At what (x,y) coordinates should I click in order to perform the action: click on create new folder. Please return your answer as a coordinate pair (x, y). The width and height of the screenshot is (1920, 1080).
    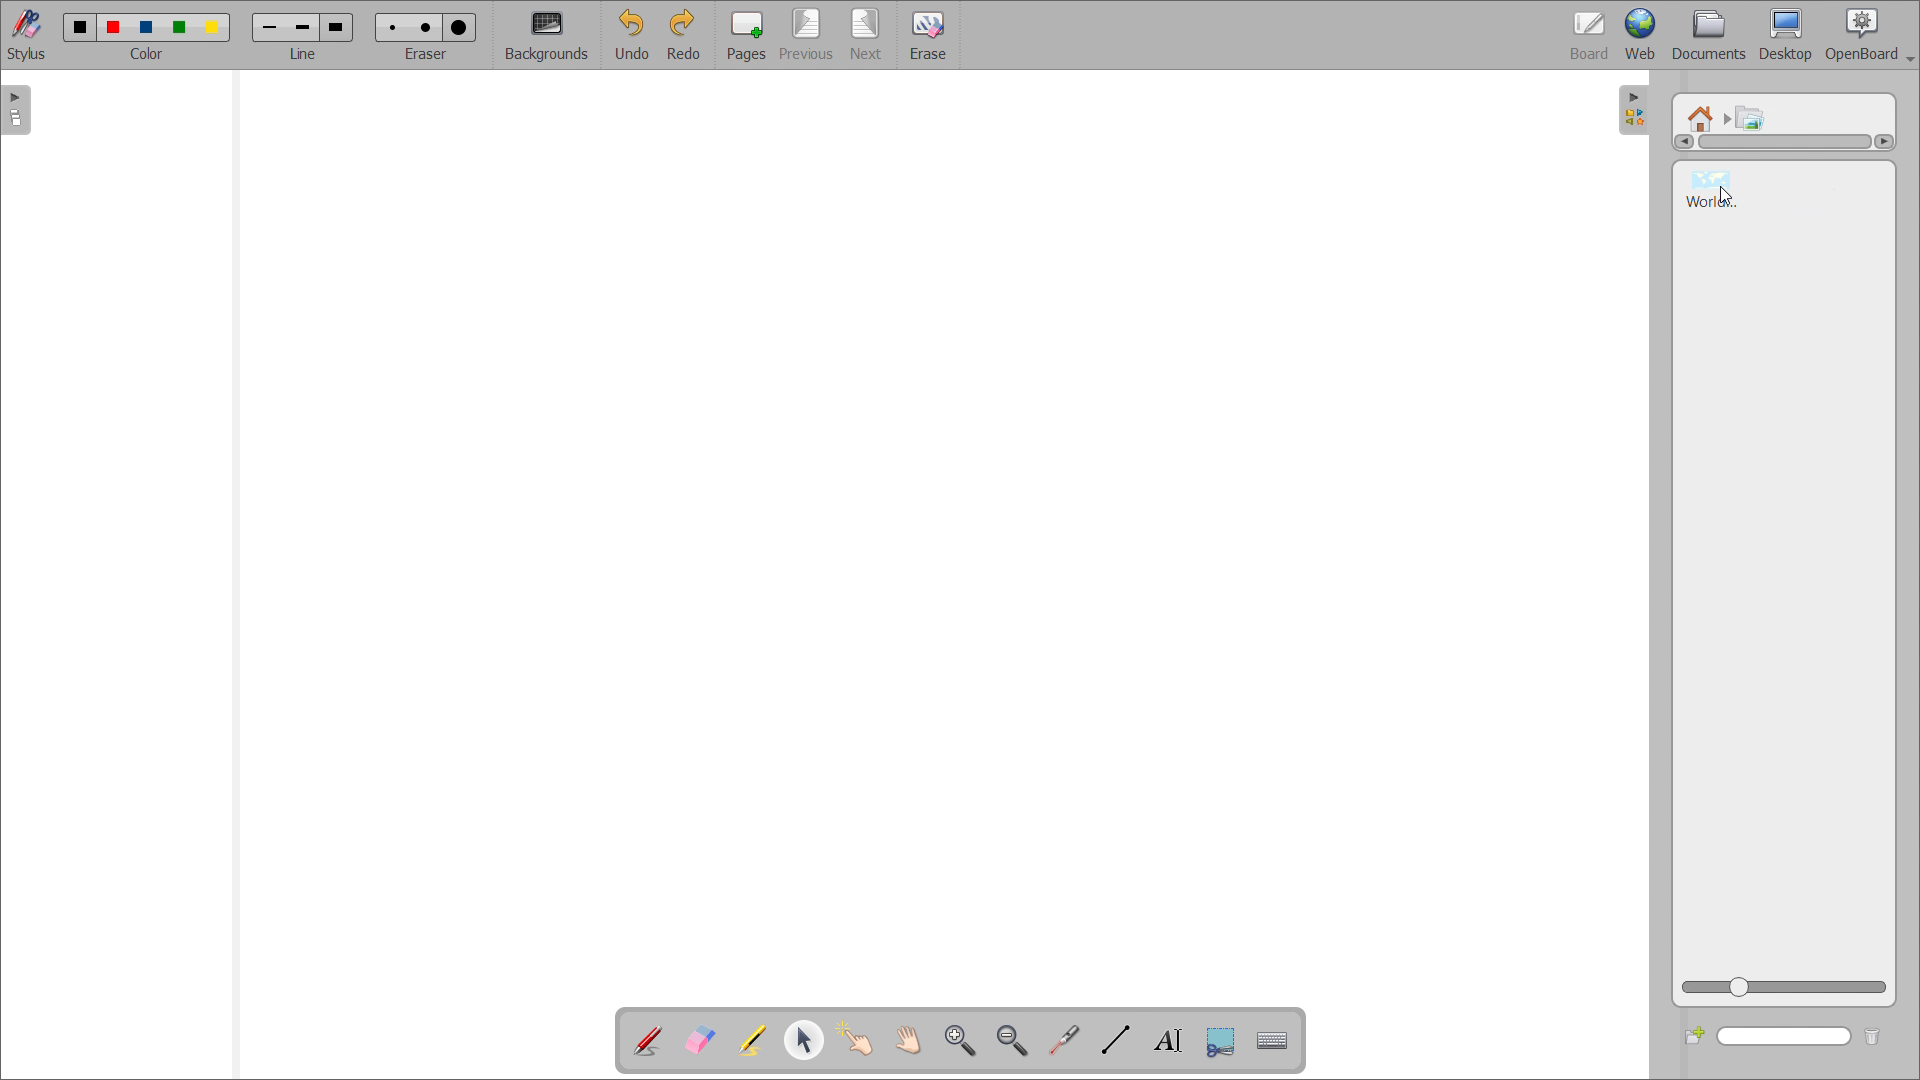
    Looking at the image, I should click on (1694, 1035).